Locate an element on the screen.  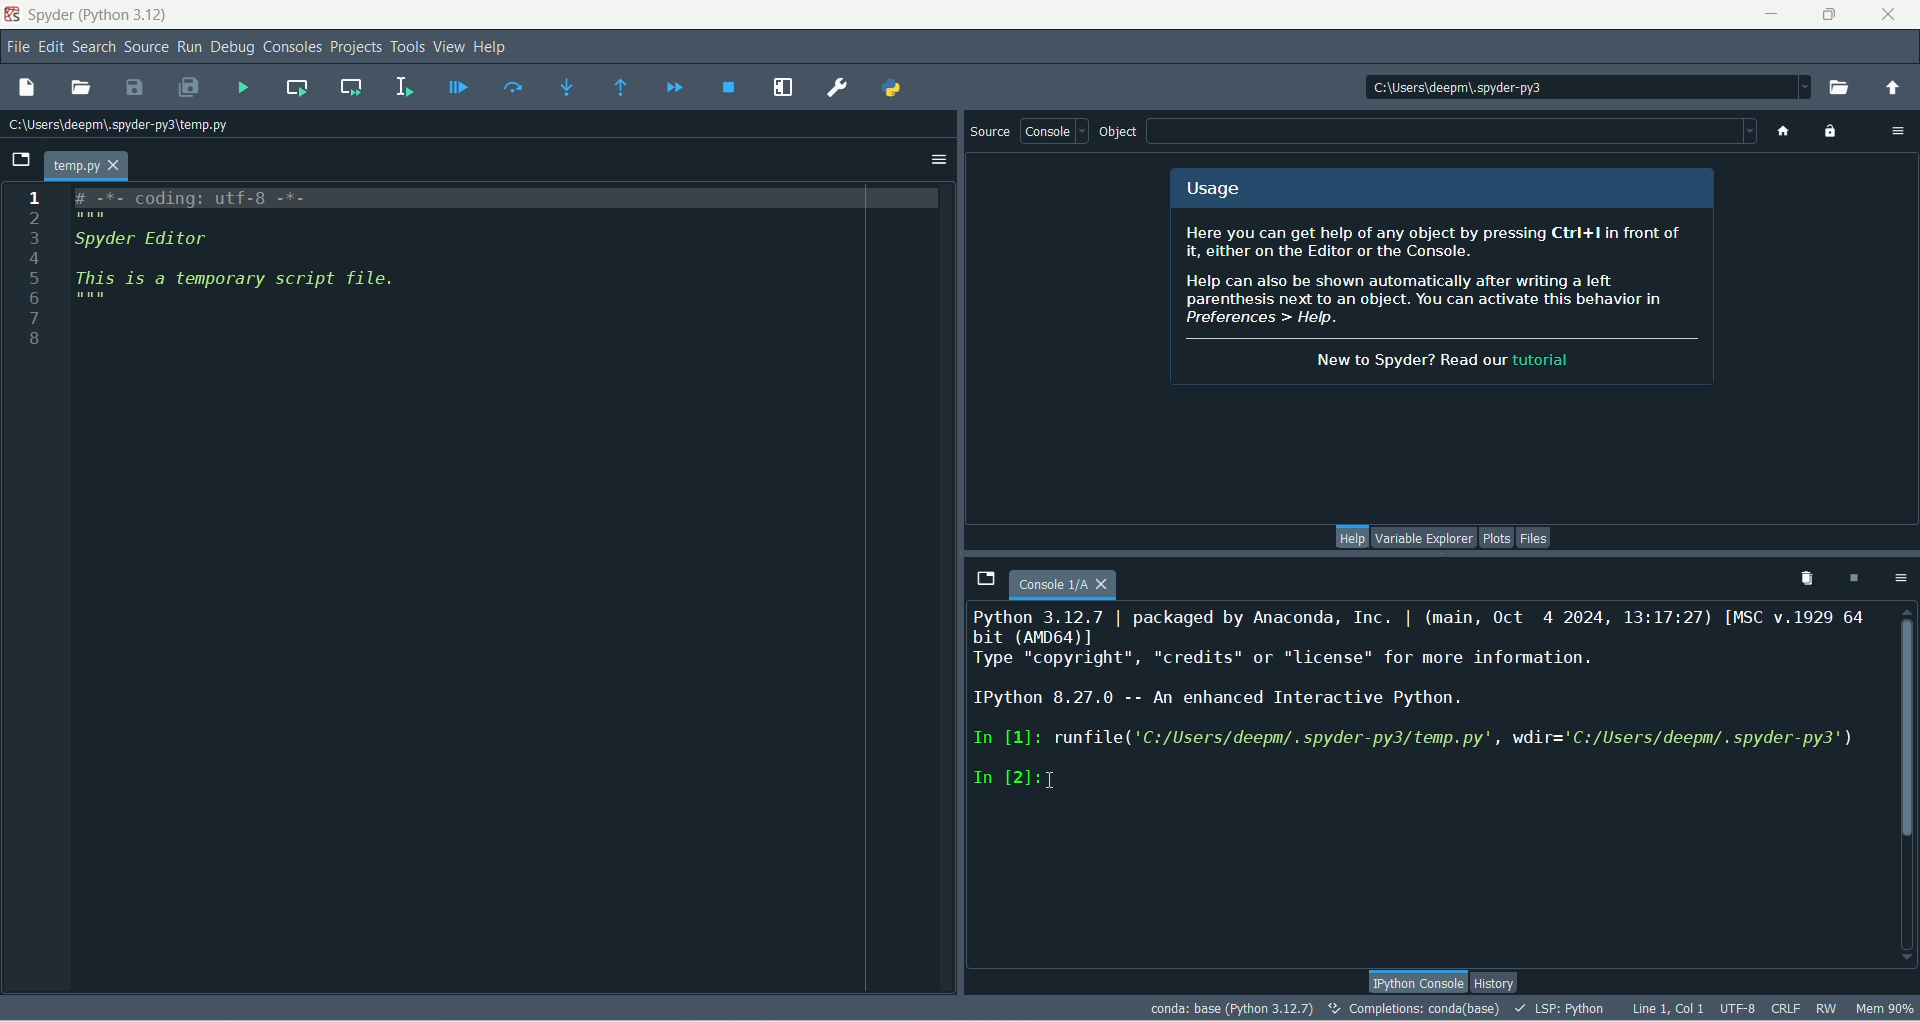
Spyder is located at coordinates (106, 17).